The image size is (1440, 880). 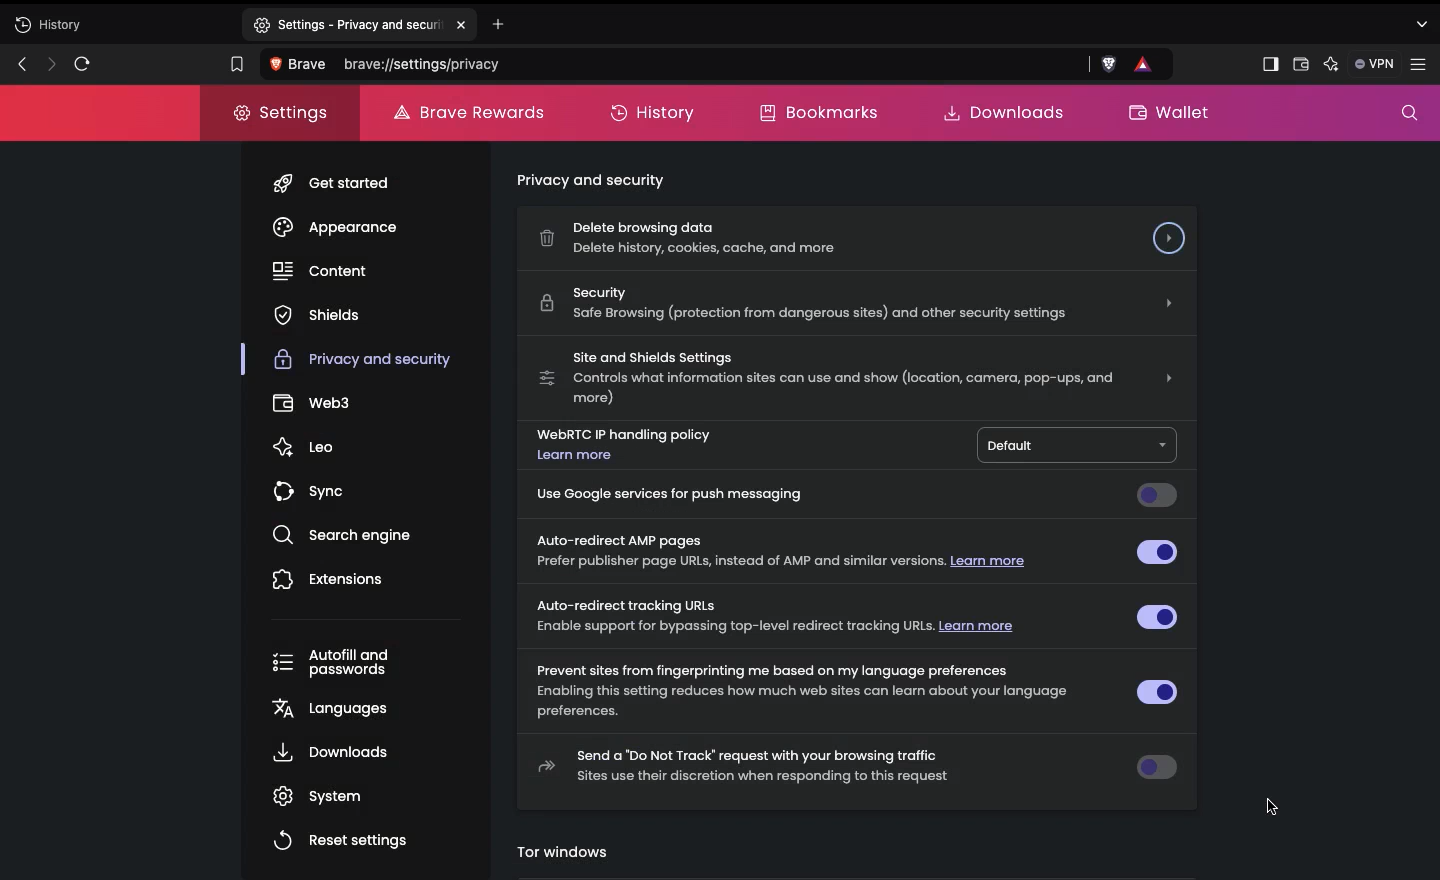 What do you see at coordinates (326, 493) in the screenshot?
I see `Sync` at bounding box center [326, 493].